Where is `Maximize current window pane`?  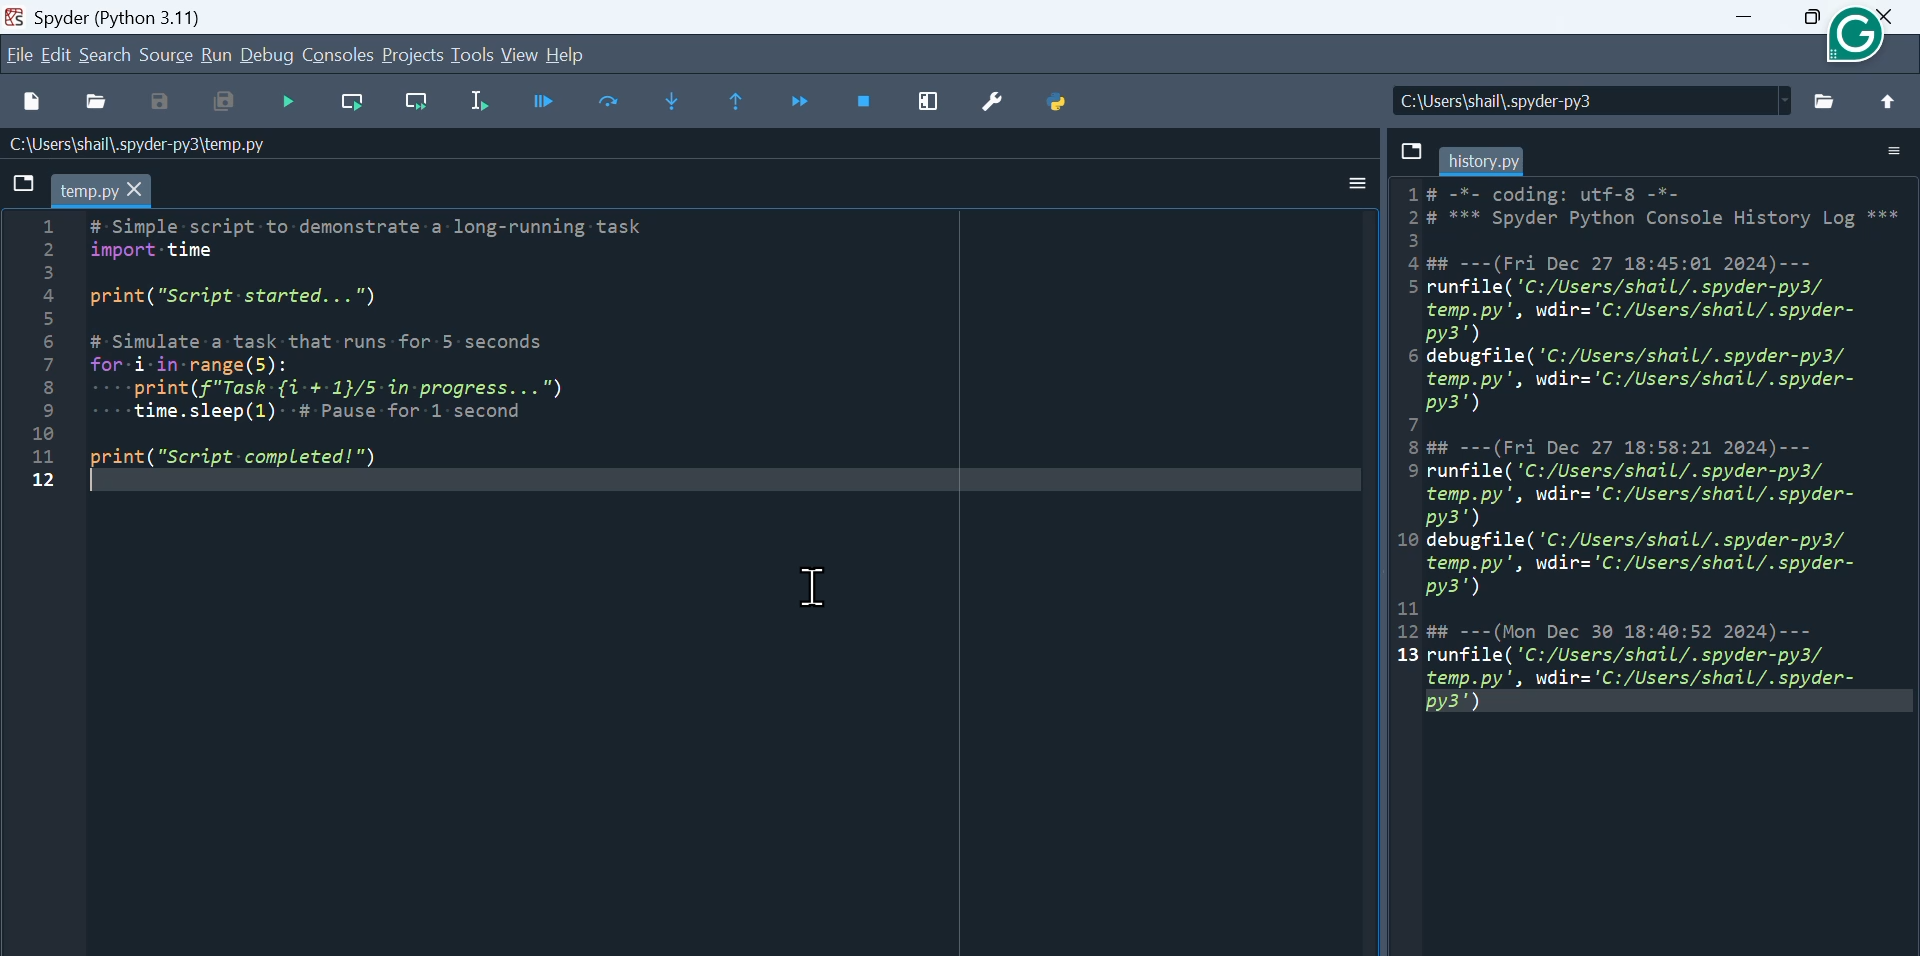 Maximize current window pane is located at coordinates (935, 102).